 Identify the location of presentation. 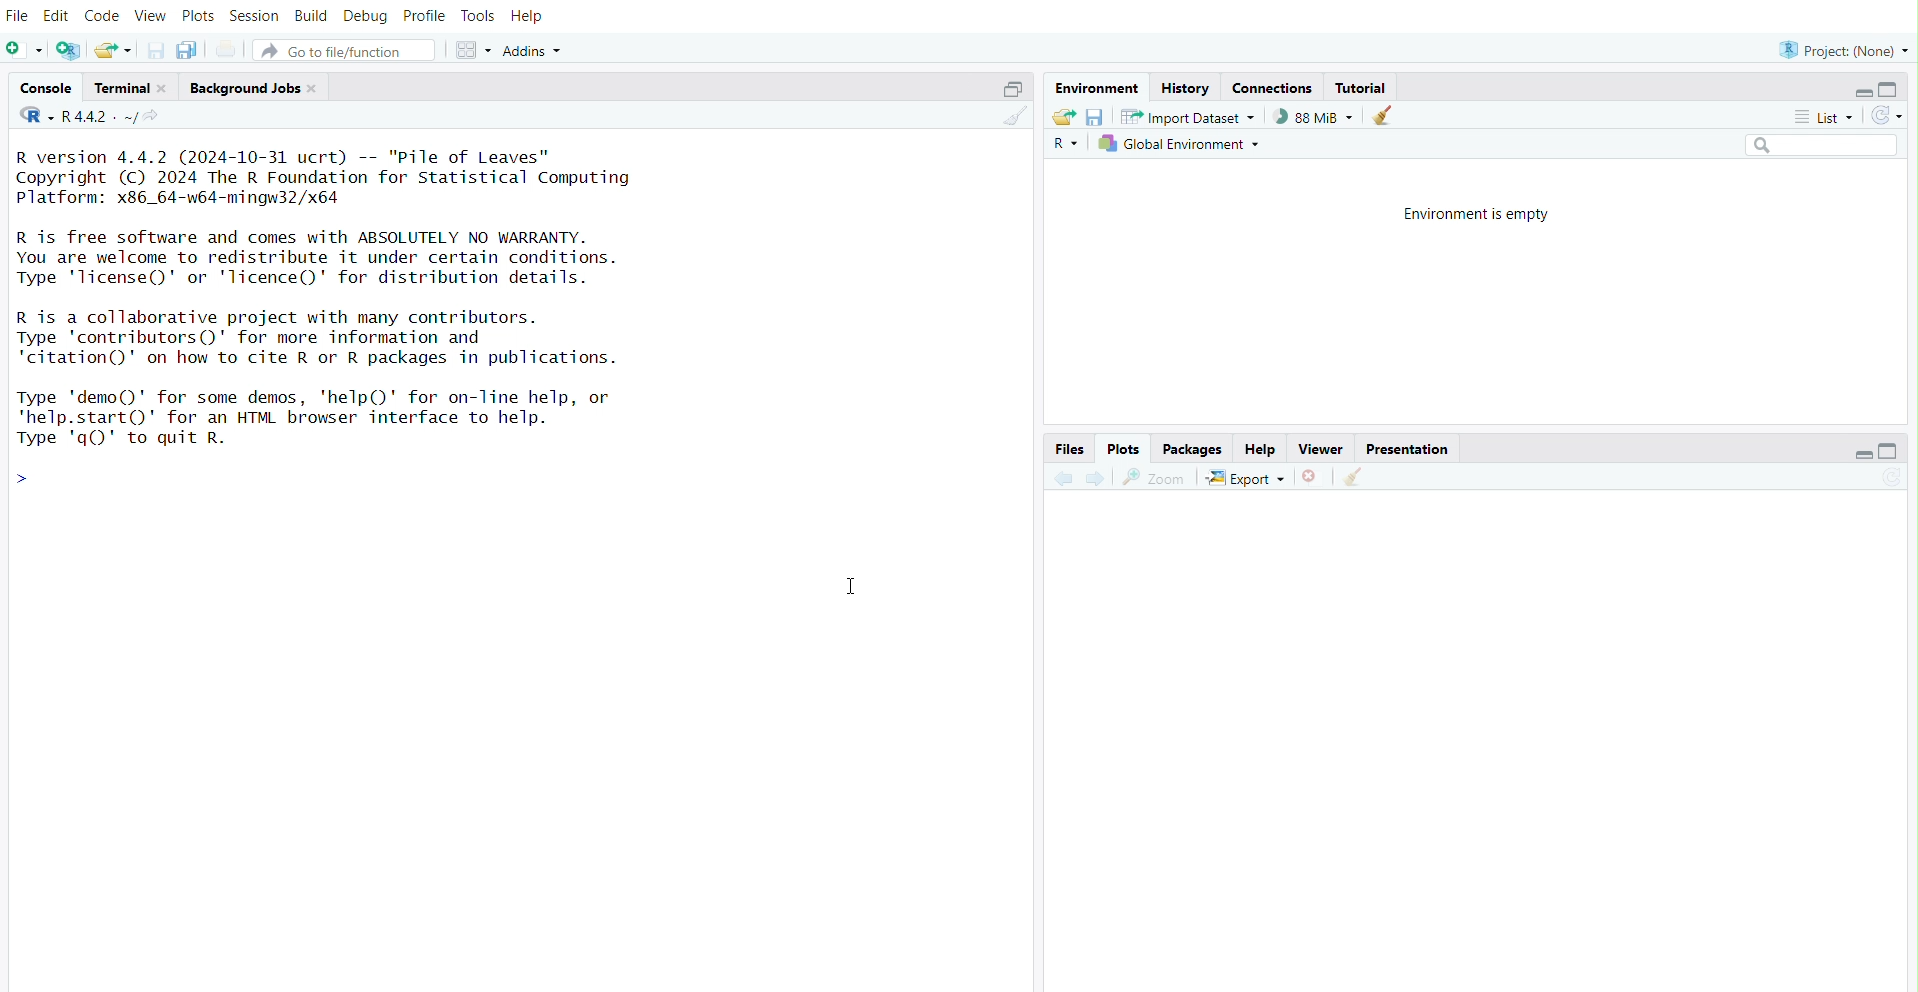
(1413, 447).